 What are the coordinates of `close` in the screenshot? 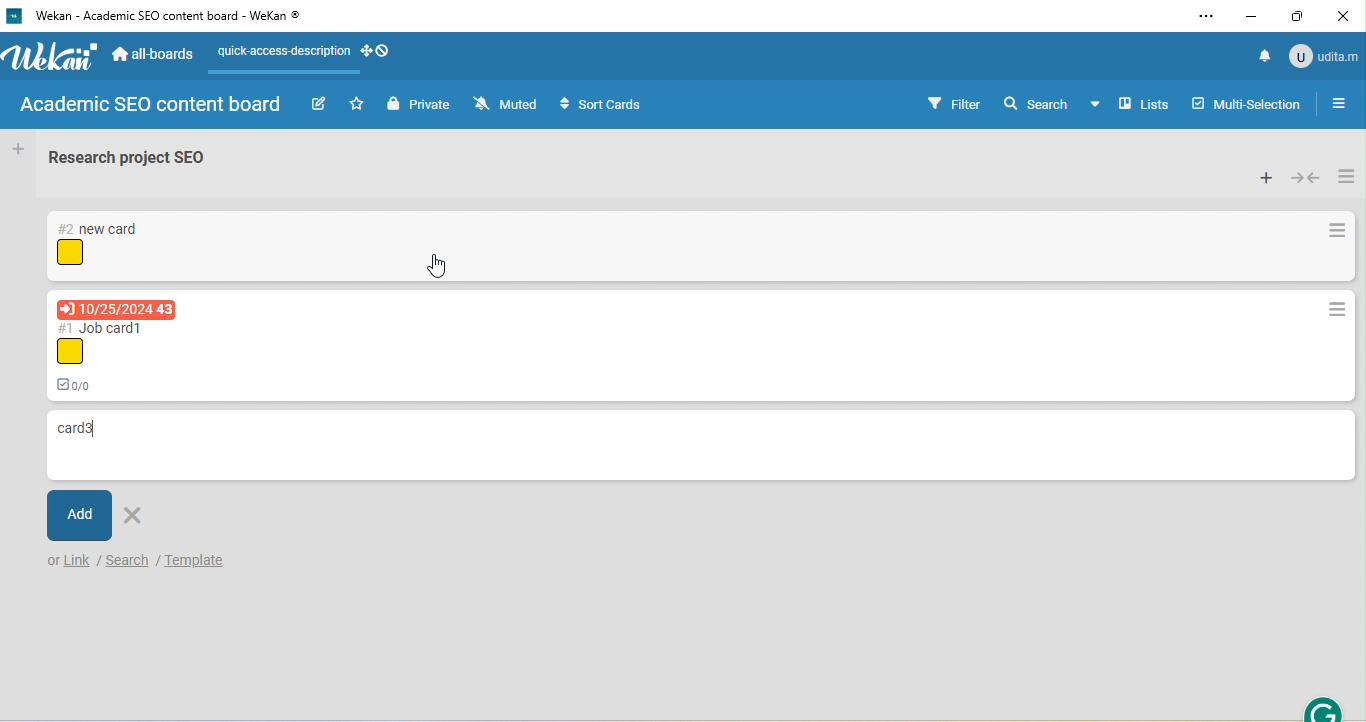 It's located at (1346, 14).